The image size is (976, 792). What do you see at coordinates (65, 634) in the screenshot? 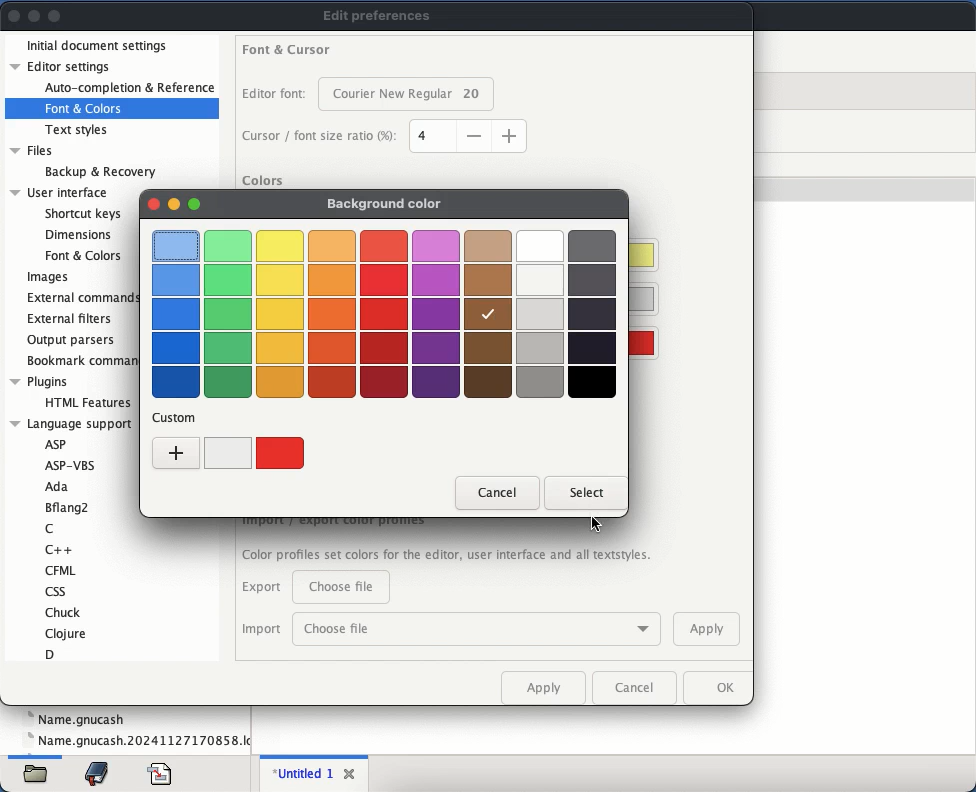
I see `Clojure` at bounding box center [65, 634].